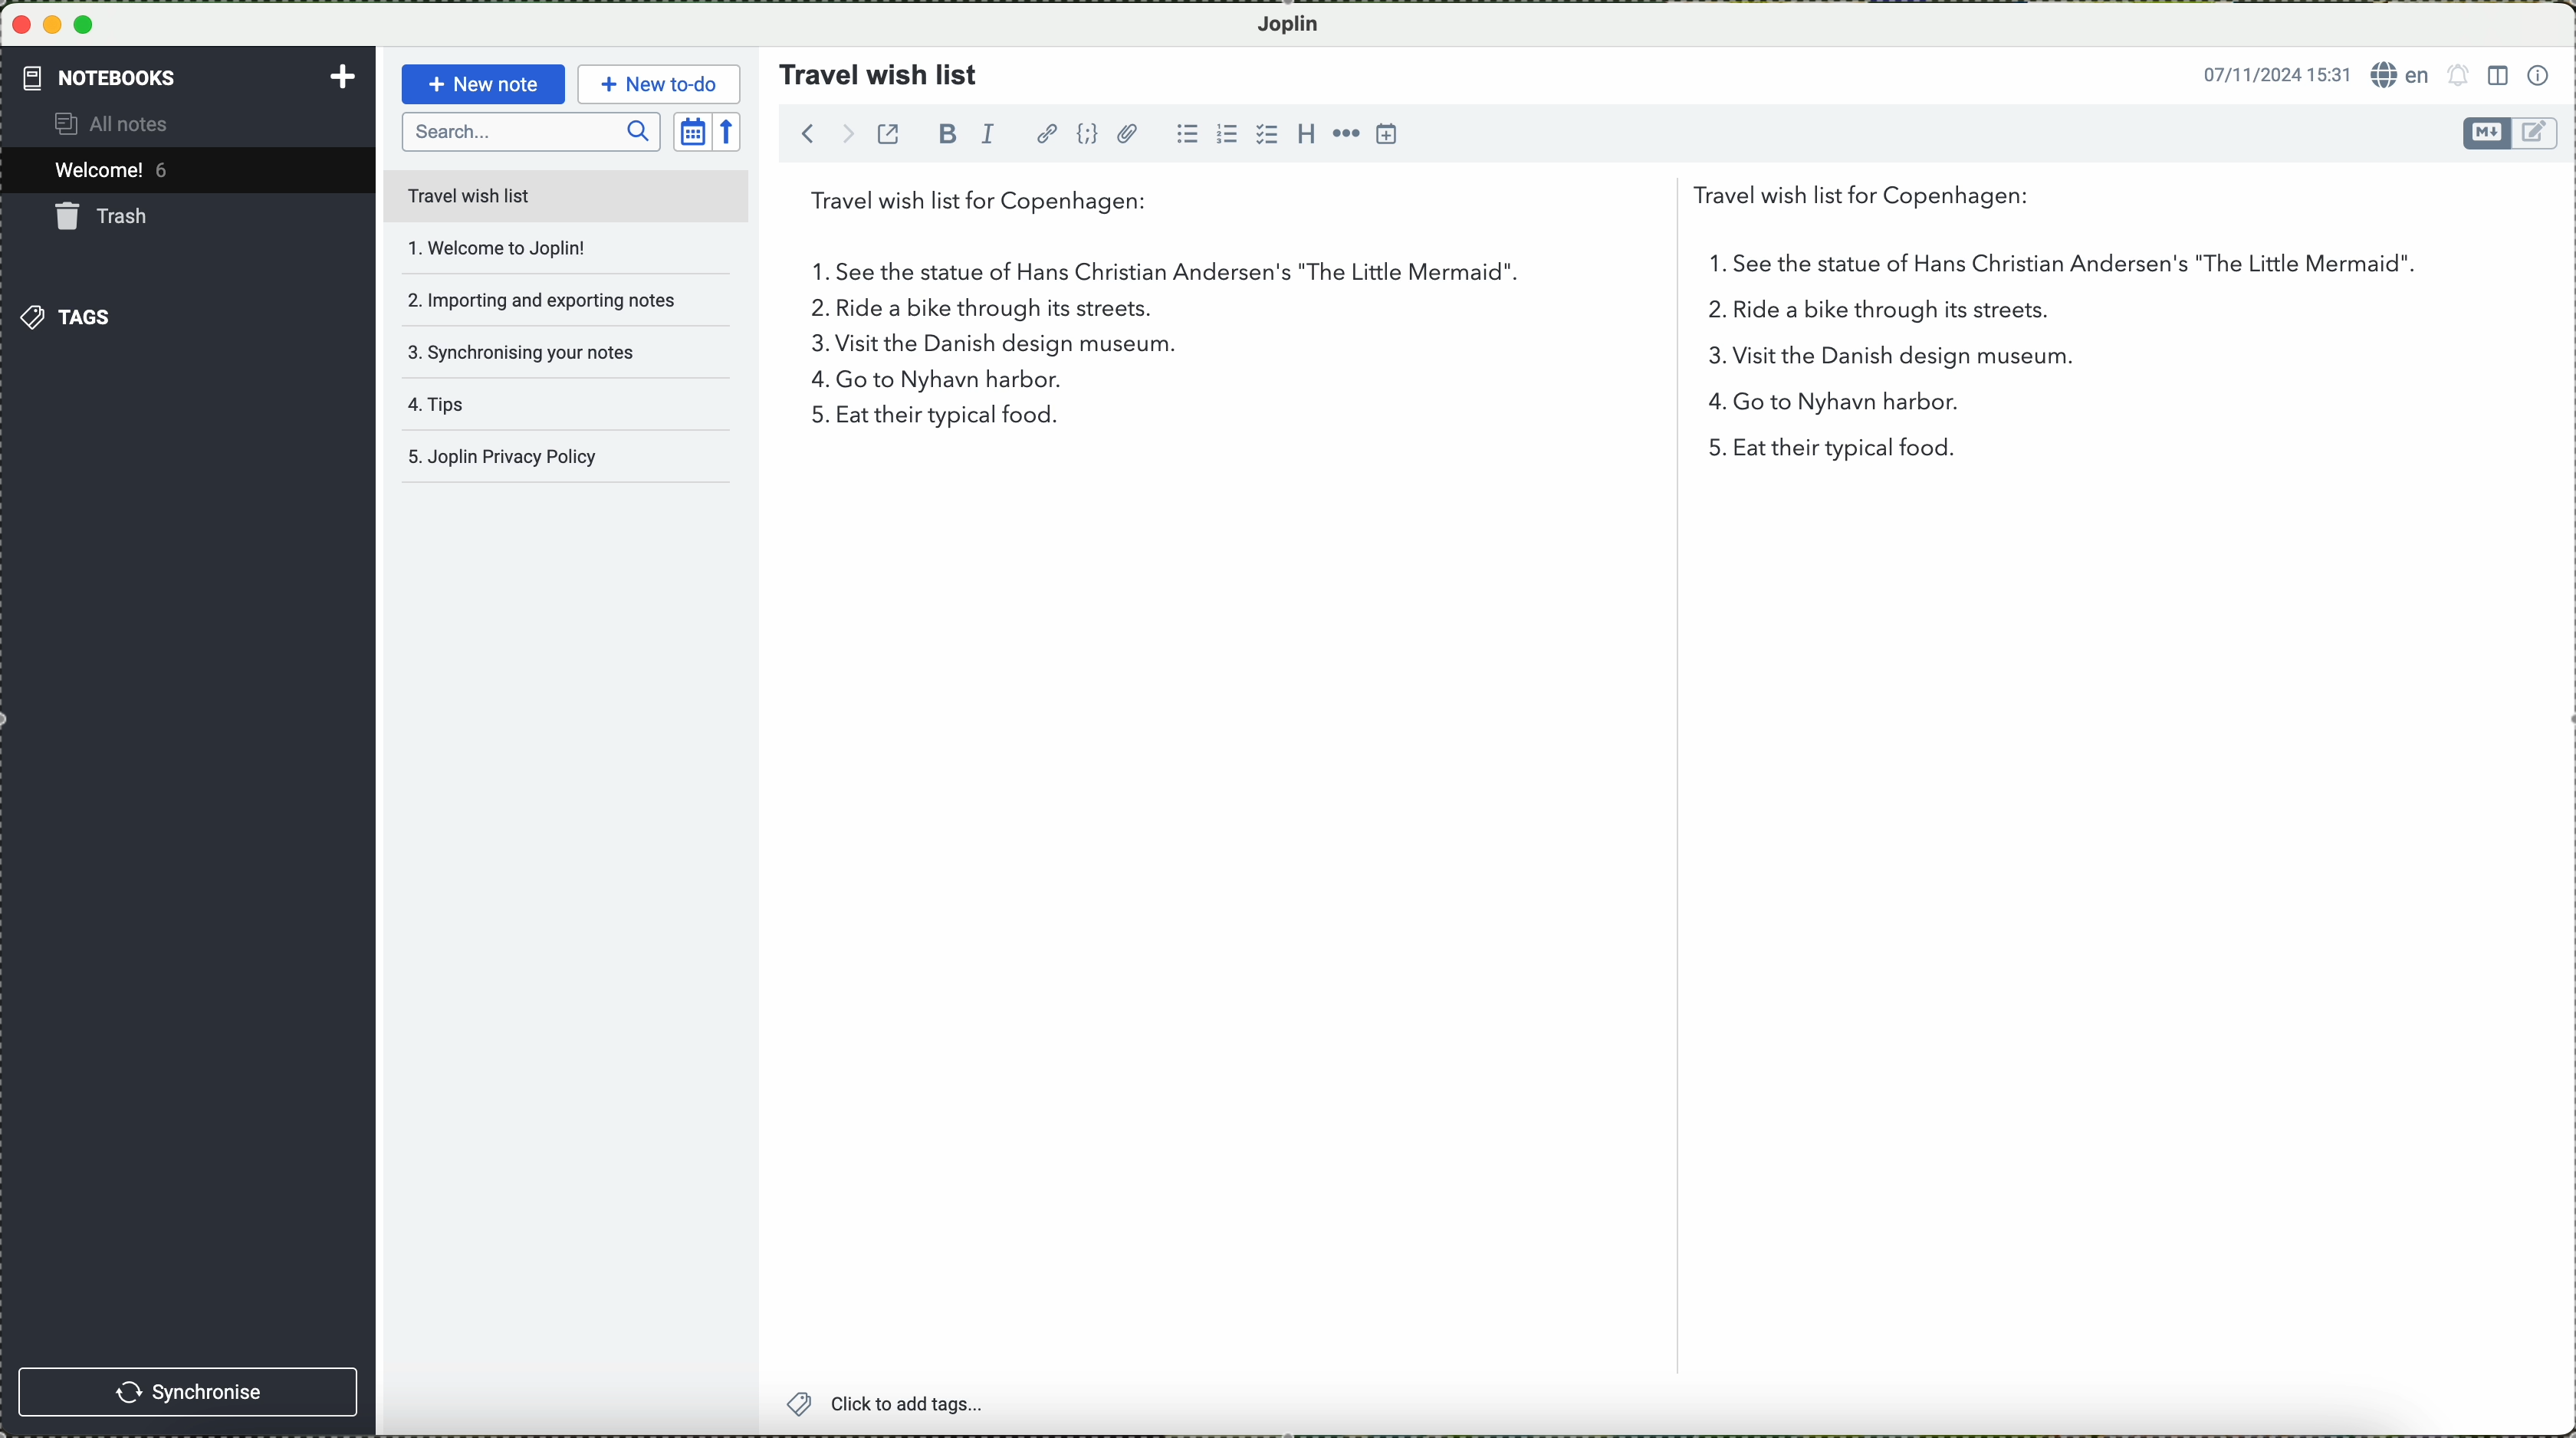 The height and width of the screenshot is (1438, 2576). Describe the element at coordinates (117, 173) in the screenshot. I see `welcome 5` at that location.